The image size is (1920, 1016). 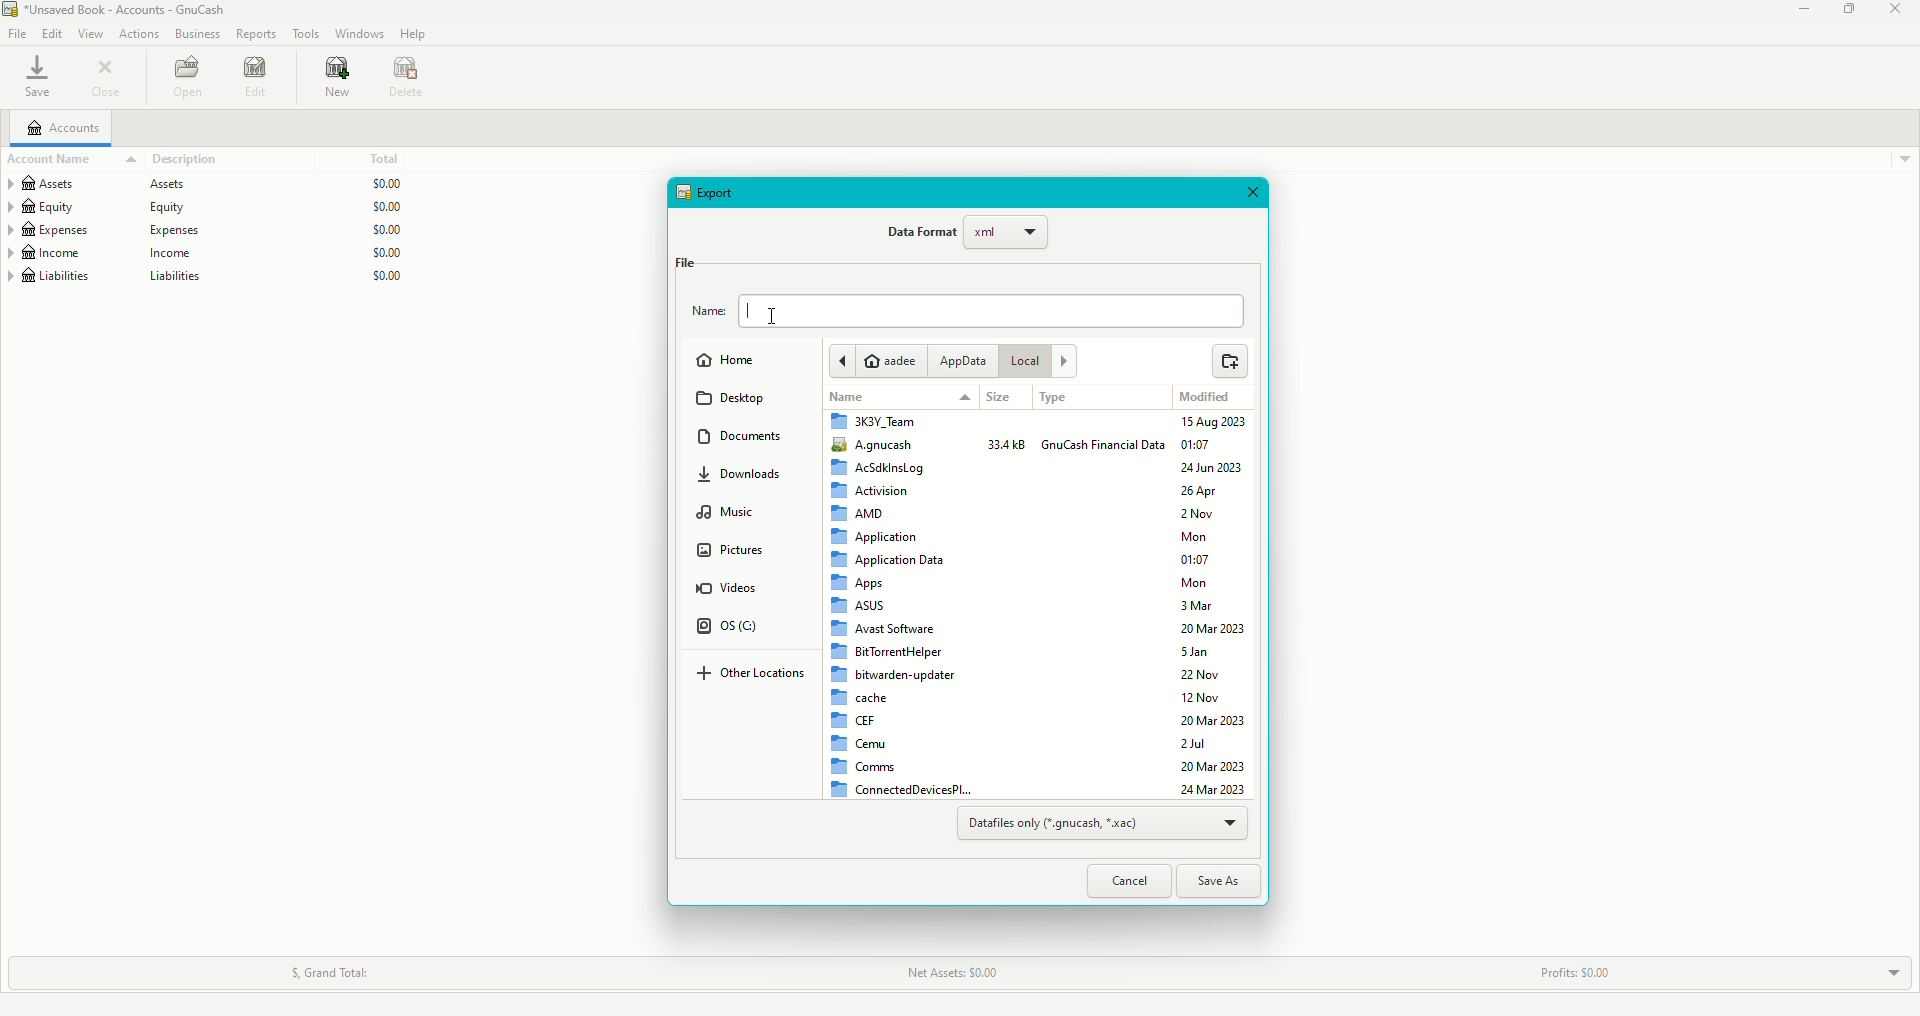 What do you see at coordinates (967, 312) in the screenshot?
I see `File name` at bounding box center [967, 312].